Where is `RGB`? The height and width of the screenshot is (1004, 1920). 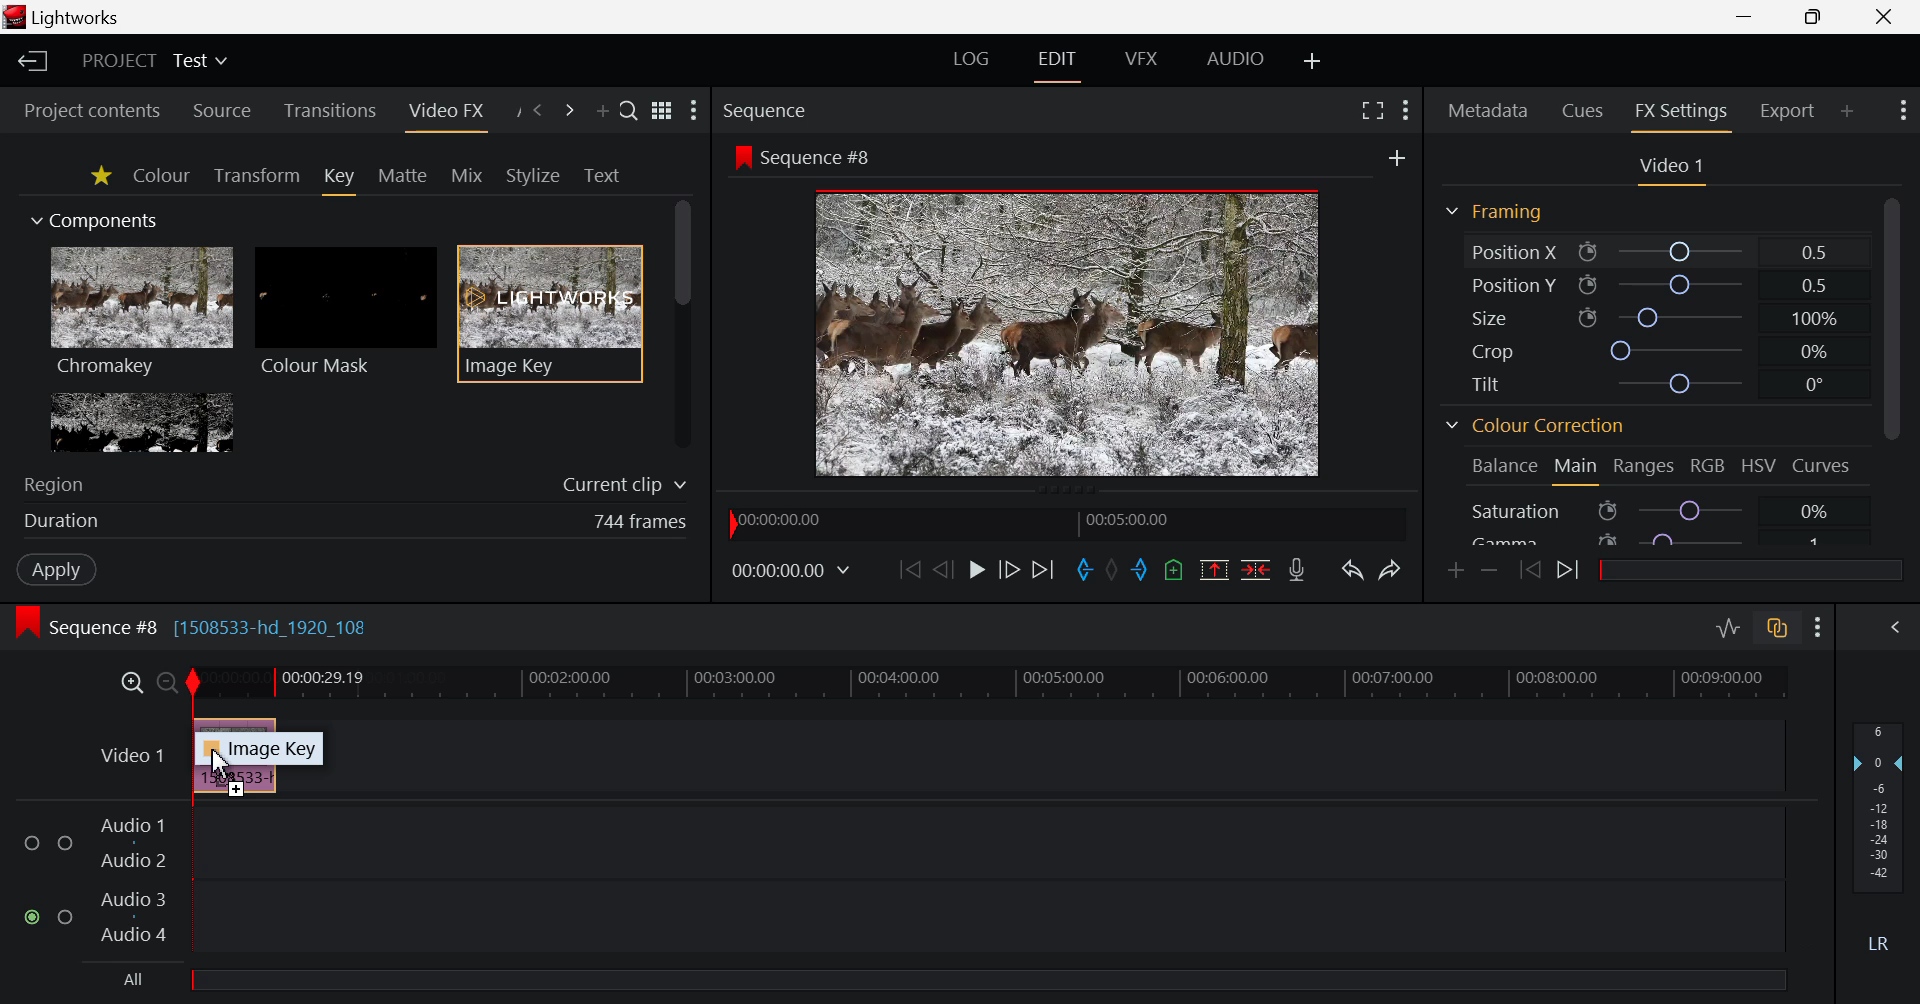 RGB is located at coordinates (1709, 468).